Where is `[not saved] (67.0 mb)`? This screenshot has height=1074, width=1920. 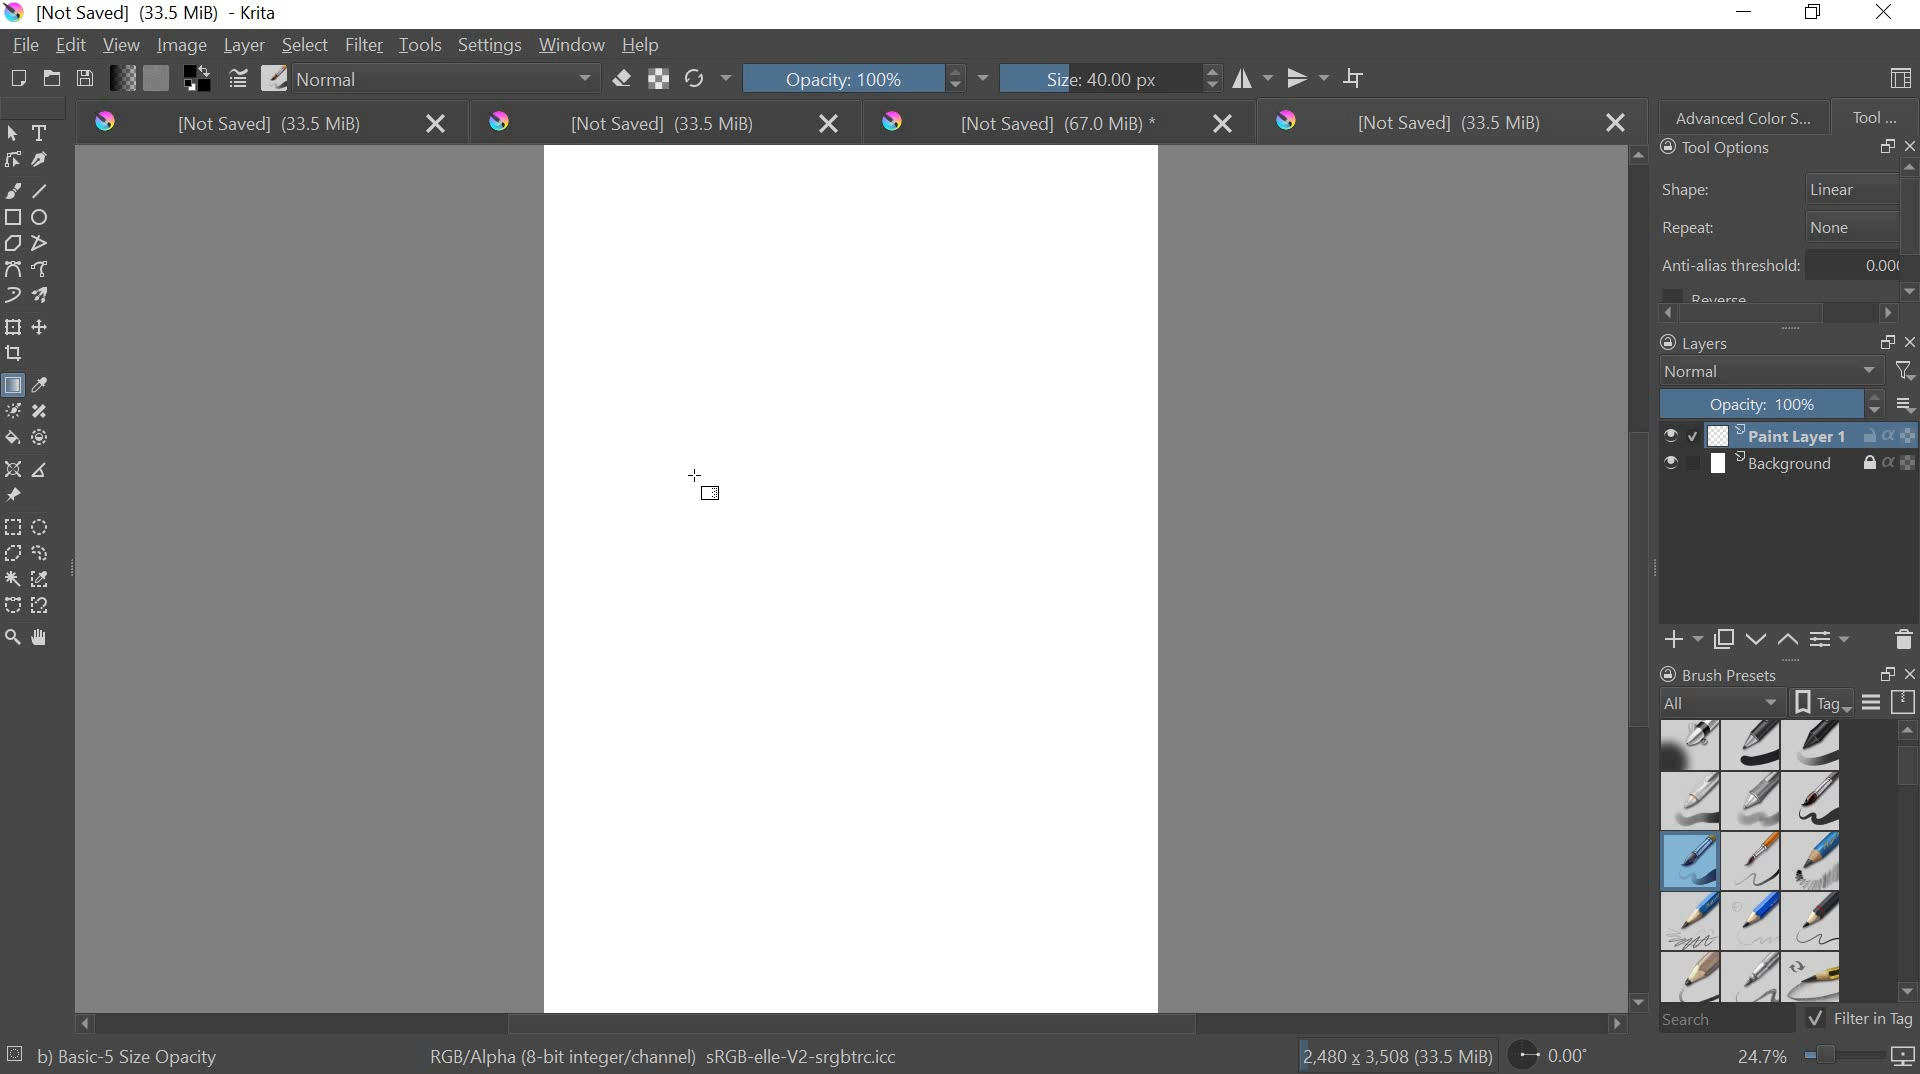
[not saved] (67.0 mb) is located at coordinates (1055, 122).